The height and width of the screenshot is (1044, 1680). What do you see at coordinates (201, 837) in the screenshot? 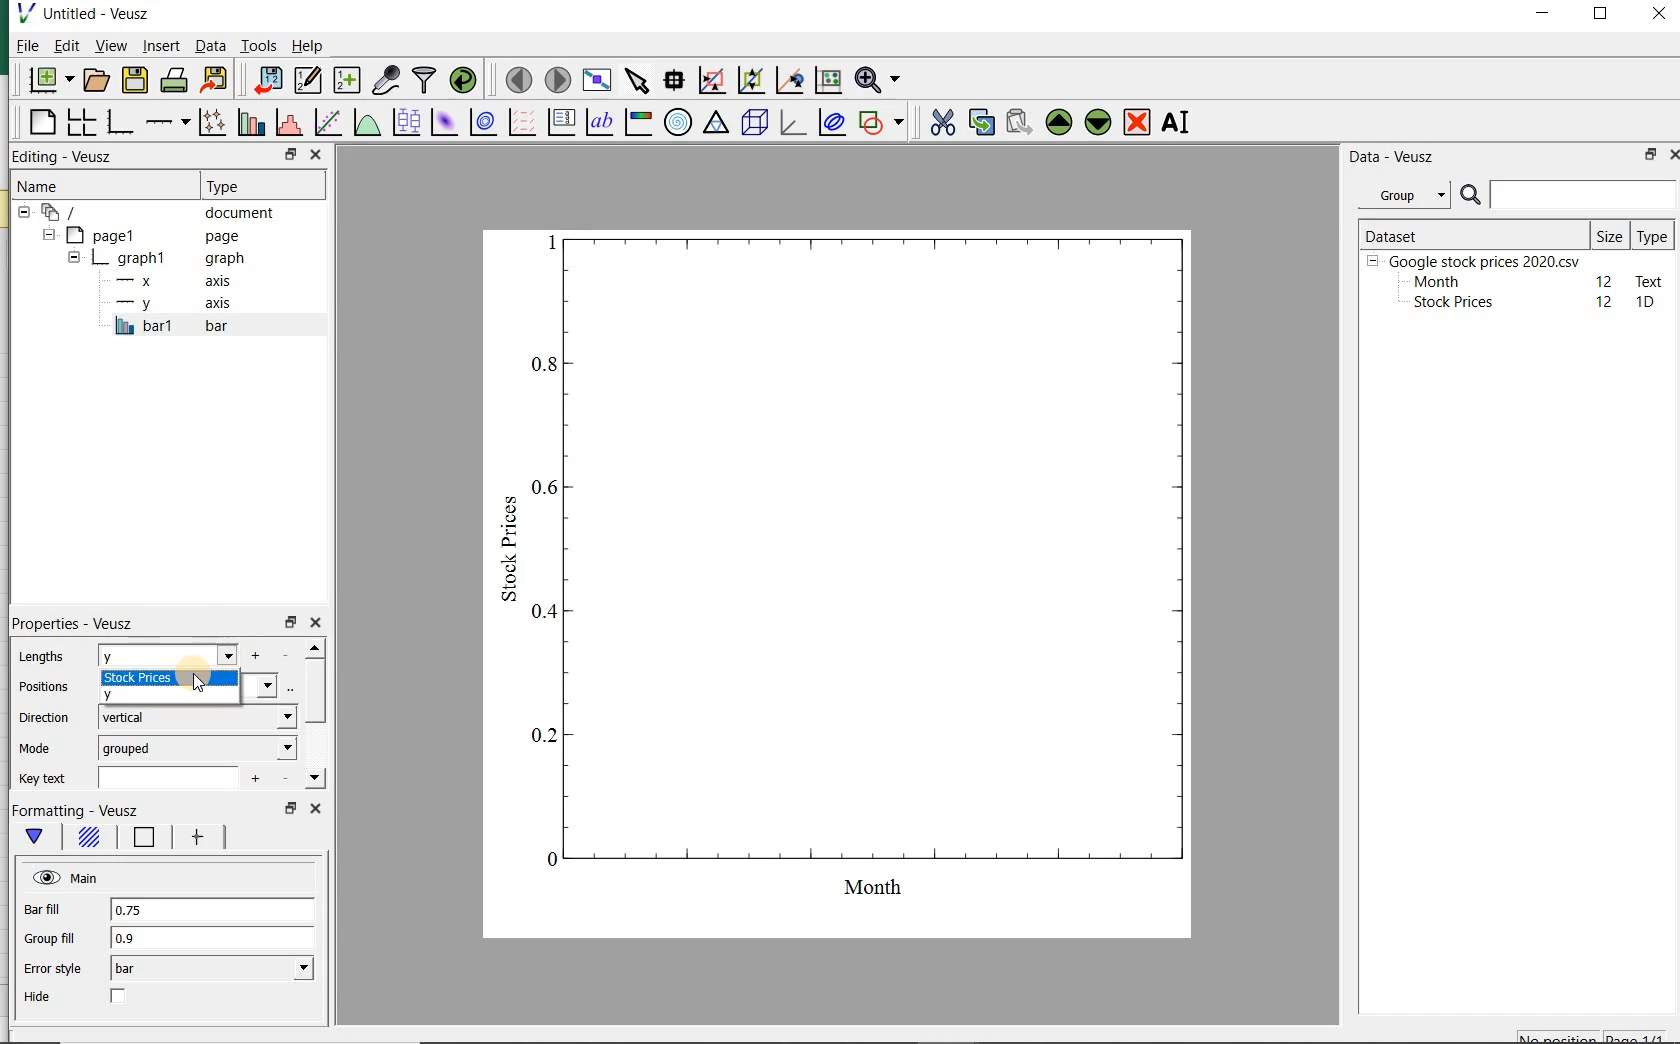
I see `error bar line` at bounding box center [201, 837].